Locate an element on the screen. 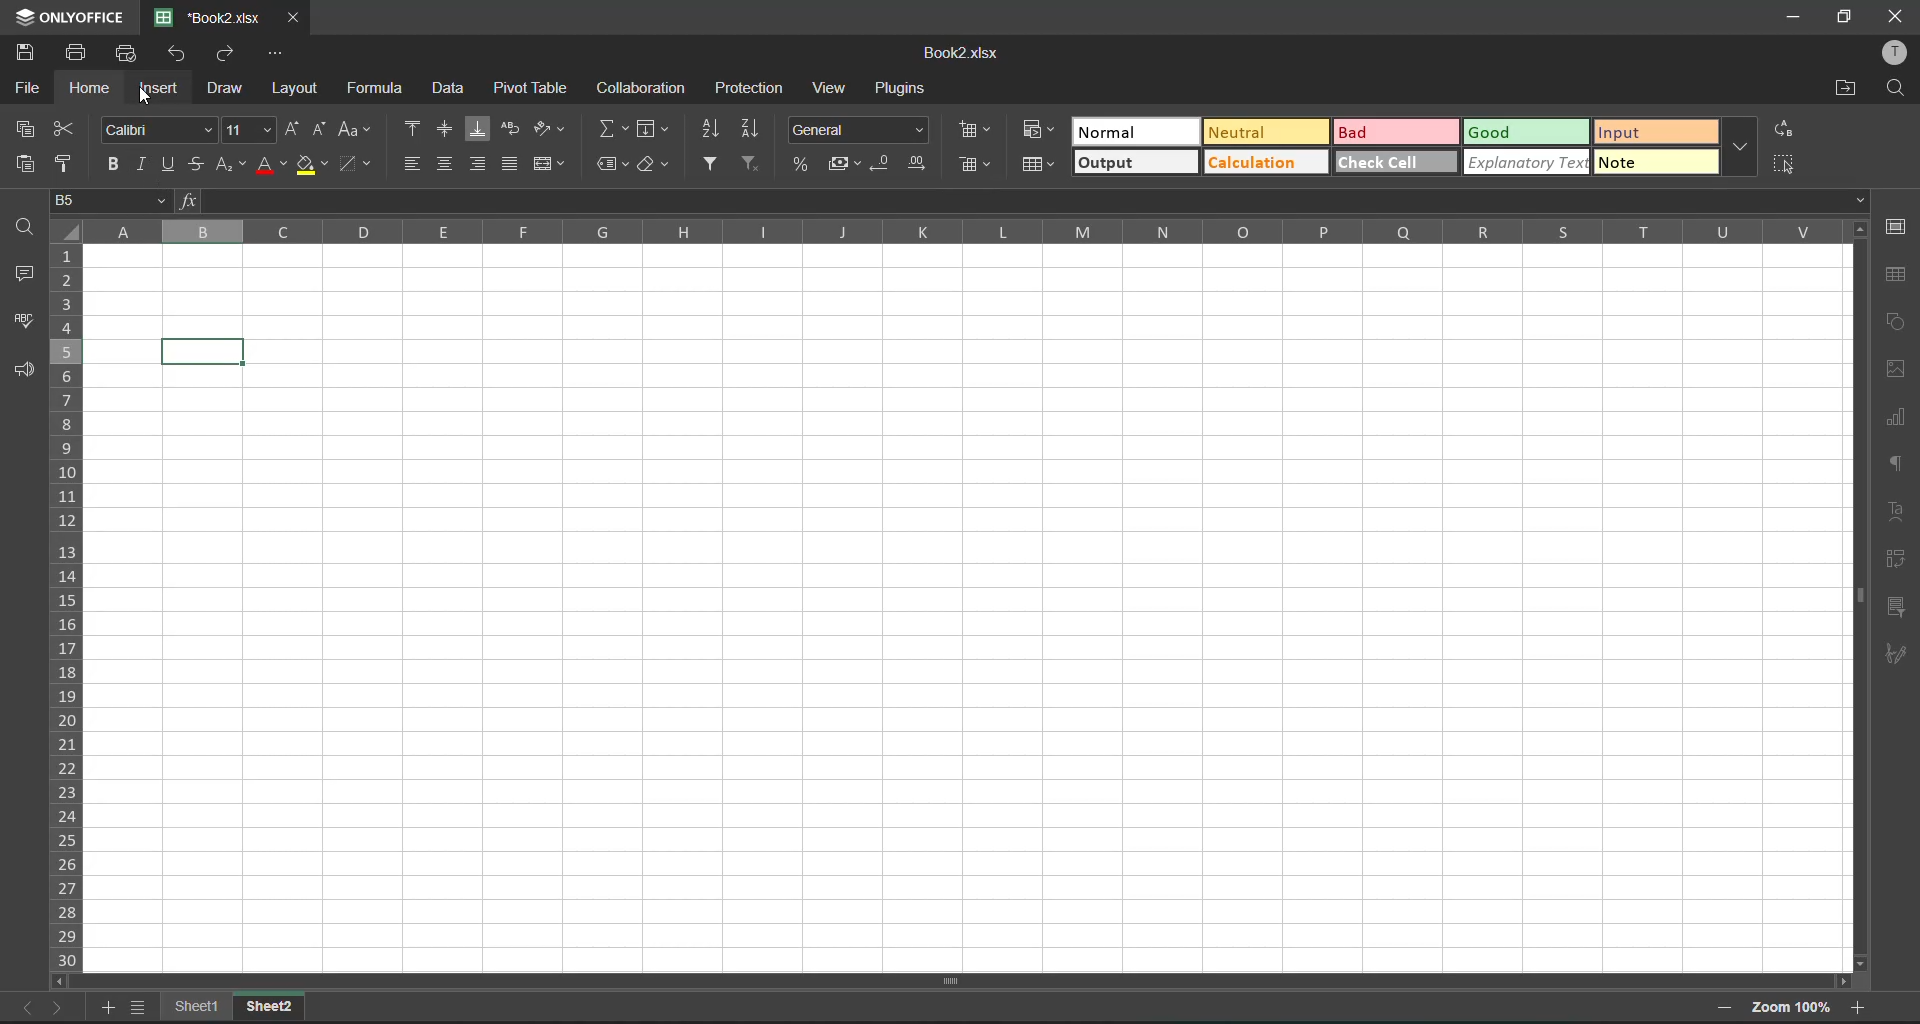 The height and width of the screenshot is (1024, 1920). maximize is located at coordinates (1843, 19).